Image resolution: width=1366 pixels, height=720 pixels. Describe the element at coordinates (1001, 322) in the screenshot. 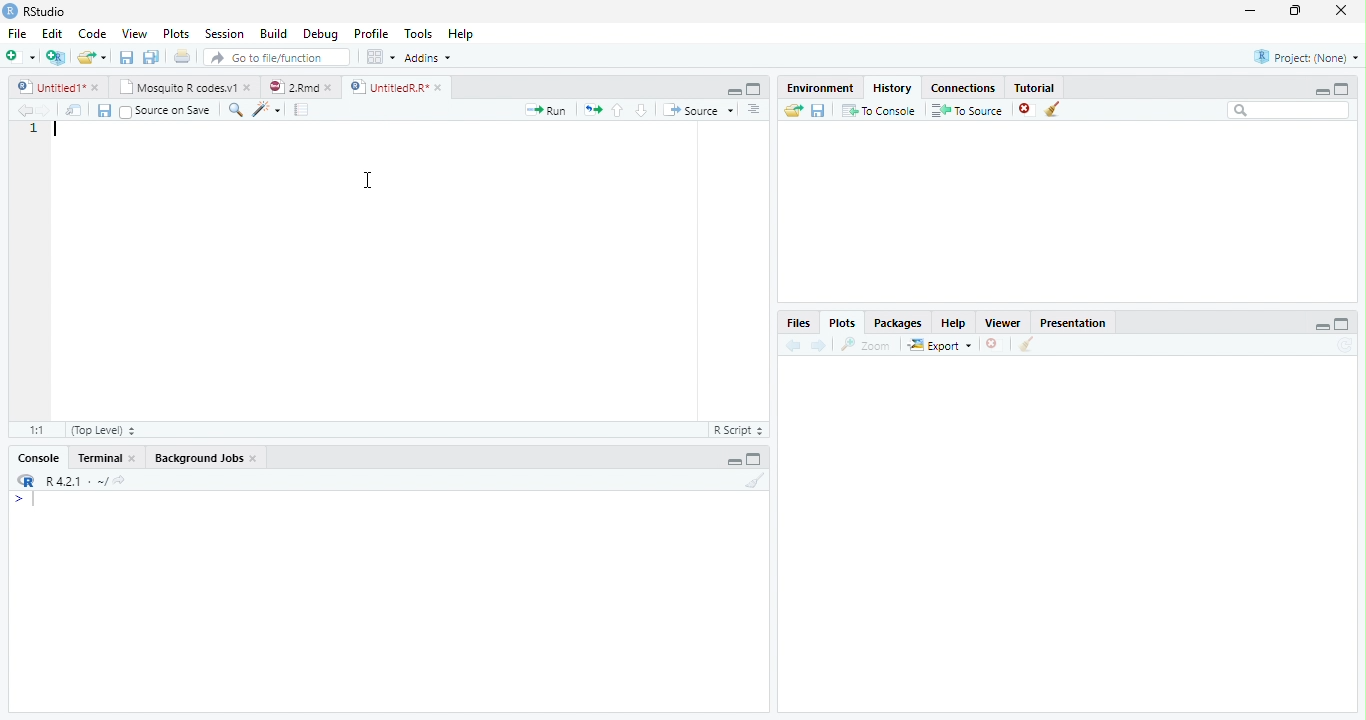

I see `Viewer` at that location.